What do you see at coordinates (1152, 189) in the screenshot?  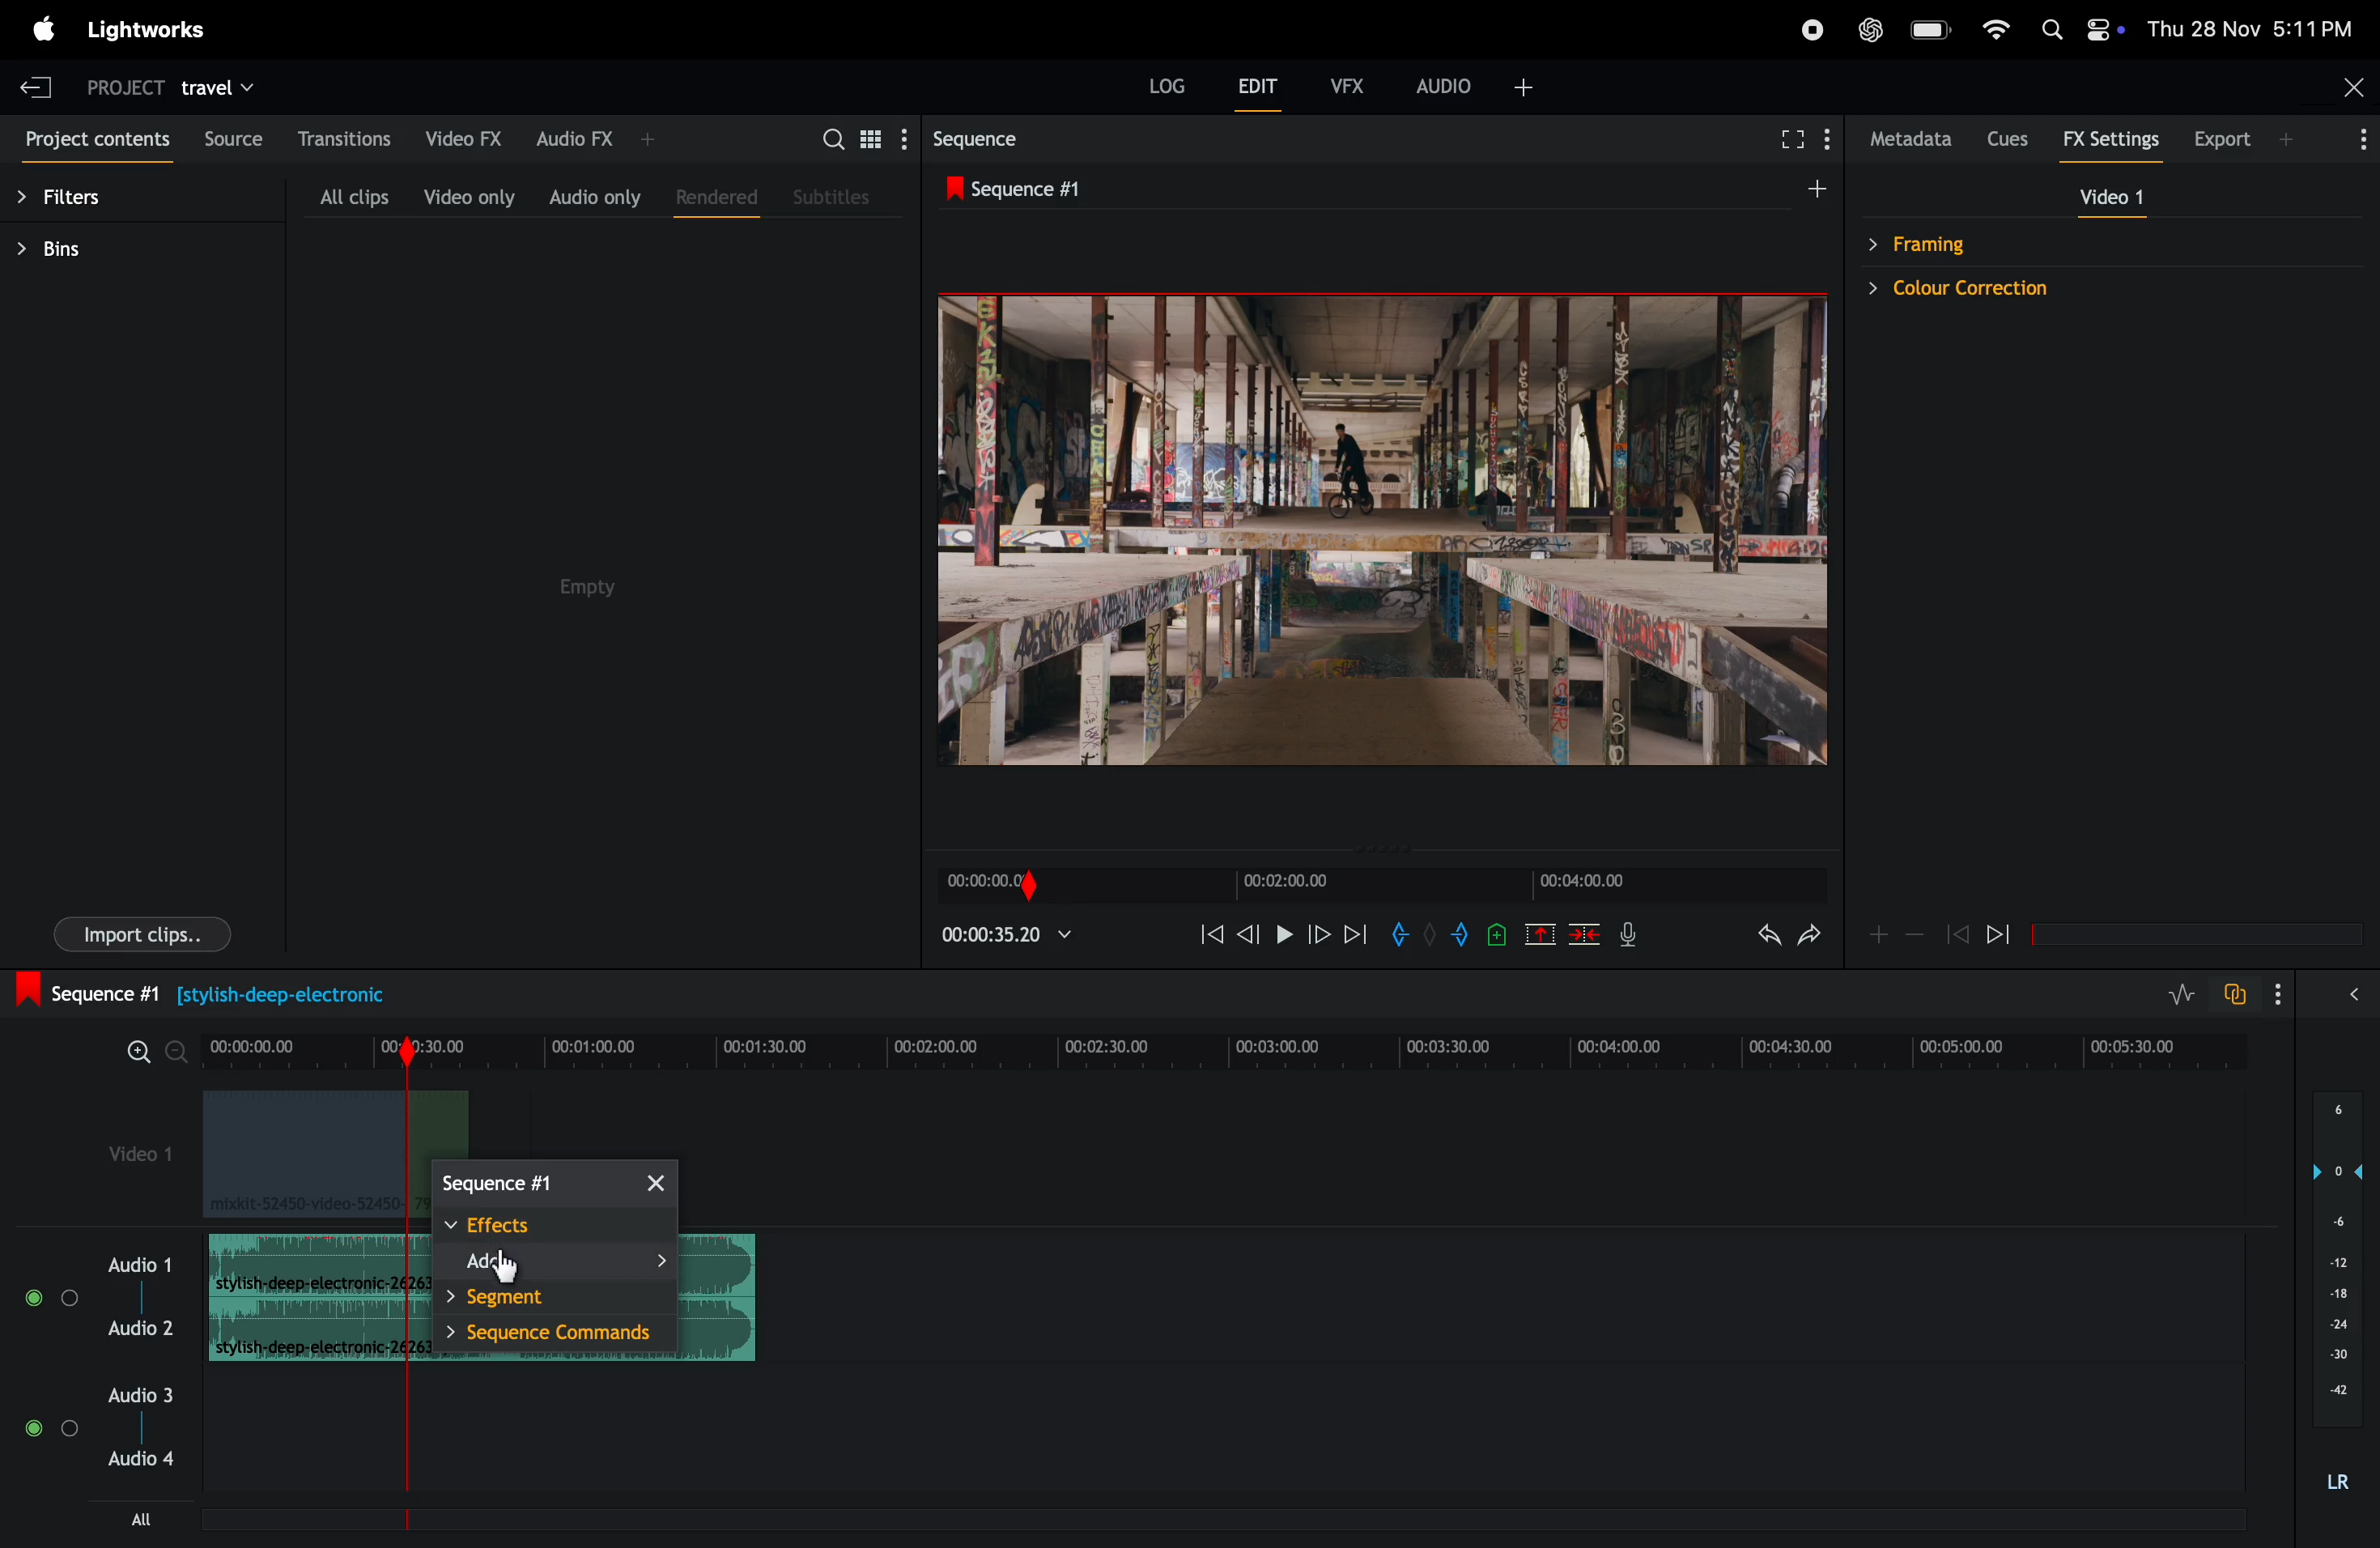 I see `sequence 1` at bounding box center [1152, 189].